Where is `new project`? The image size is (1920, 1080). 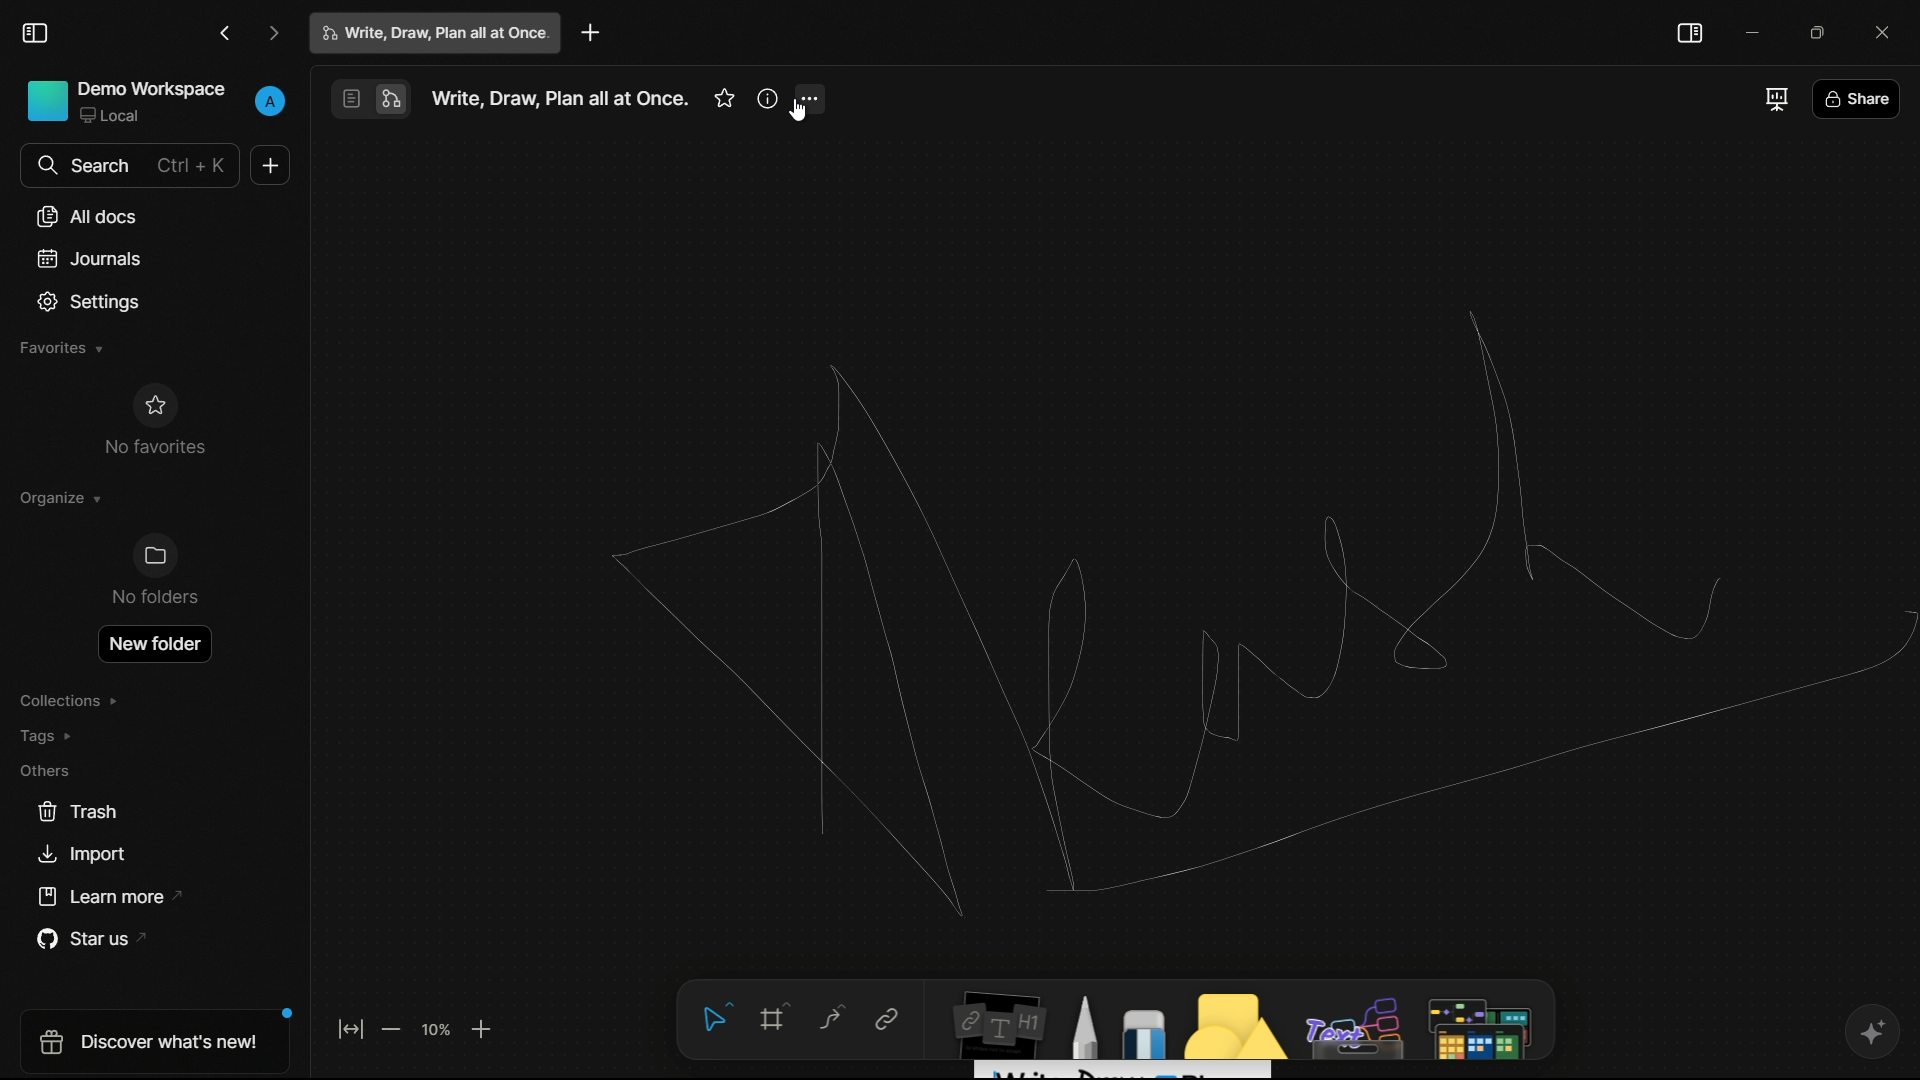
new project is located at coordinates (591, 35).